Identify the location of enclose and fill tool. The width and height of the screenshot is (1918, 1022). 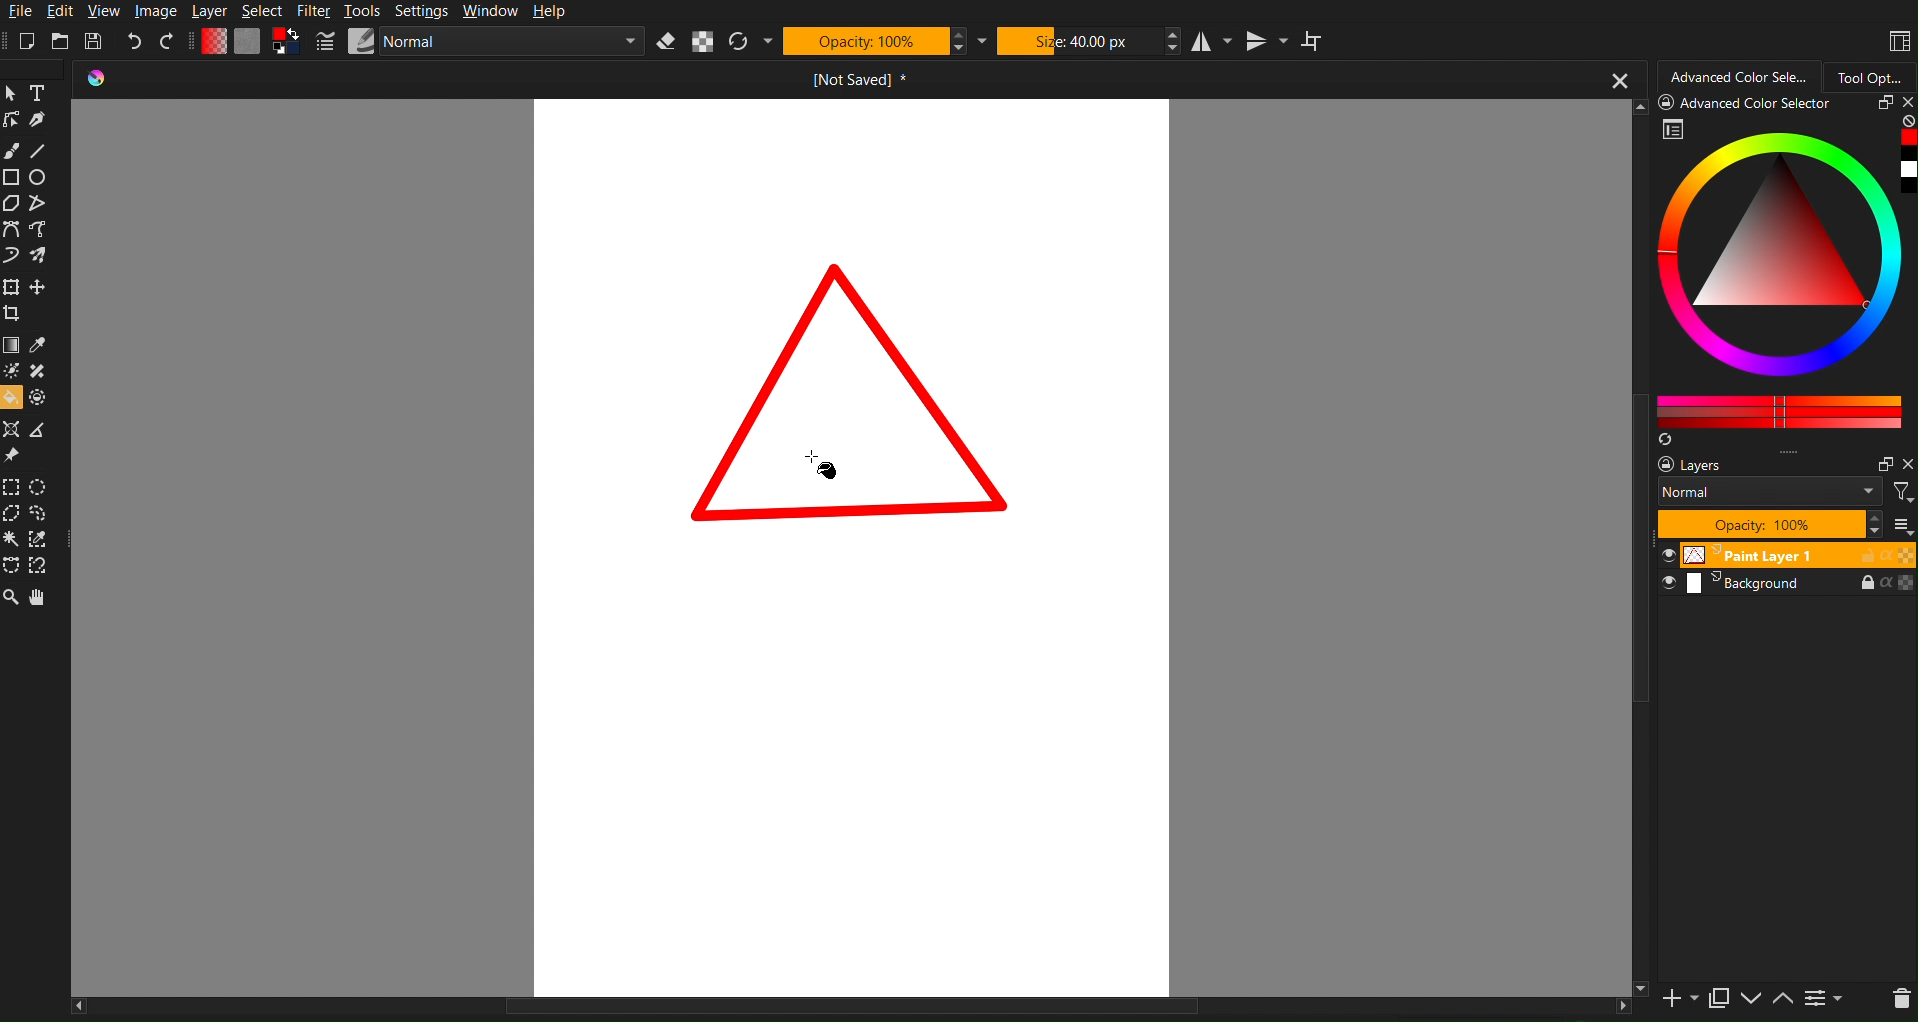
(41, 396).